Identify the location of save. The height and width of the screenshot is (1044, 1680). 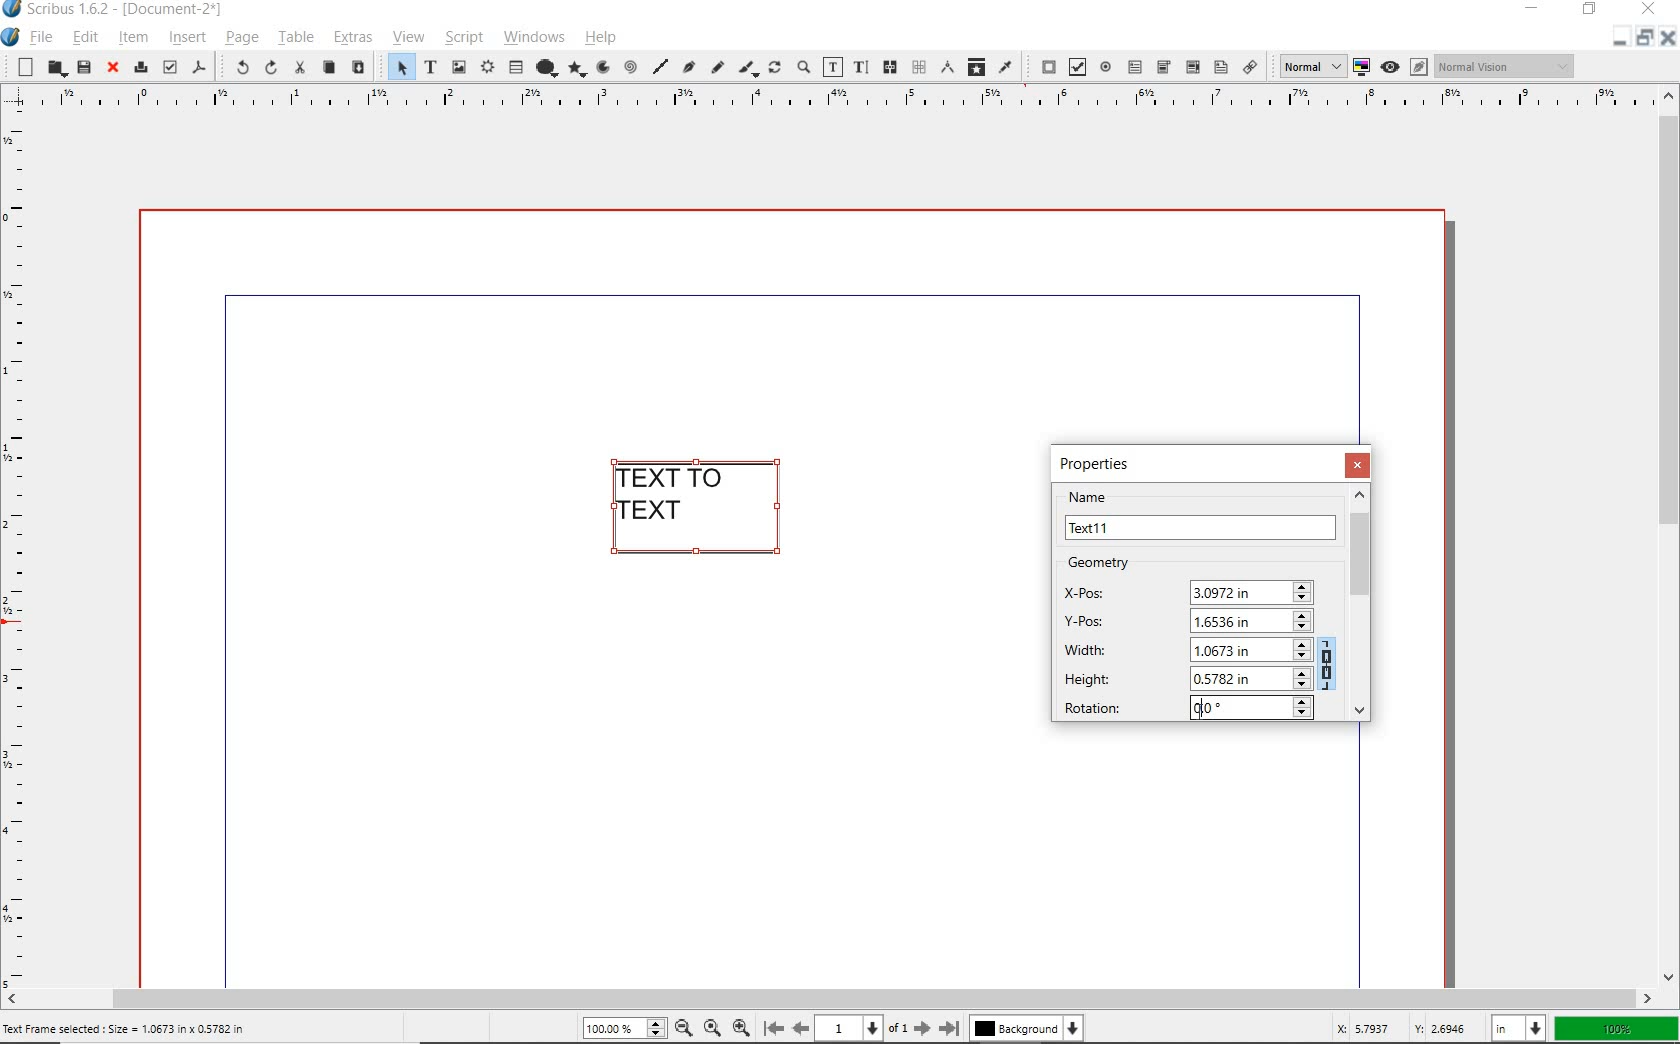
(83, 69).